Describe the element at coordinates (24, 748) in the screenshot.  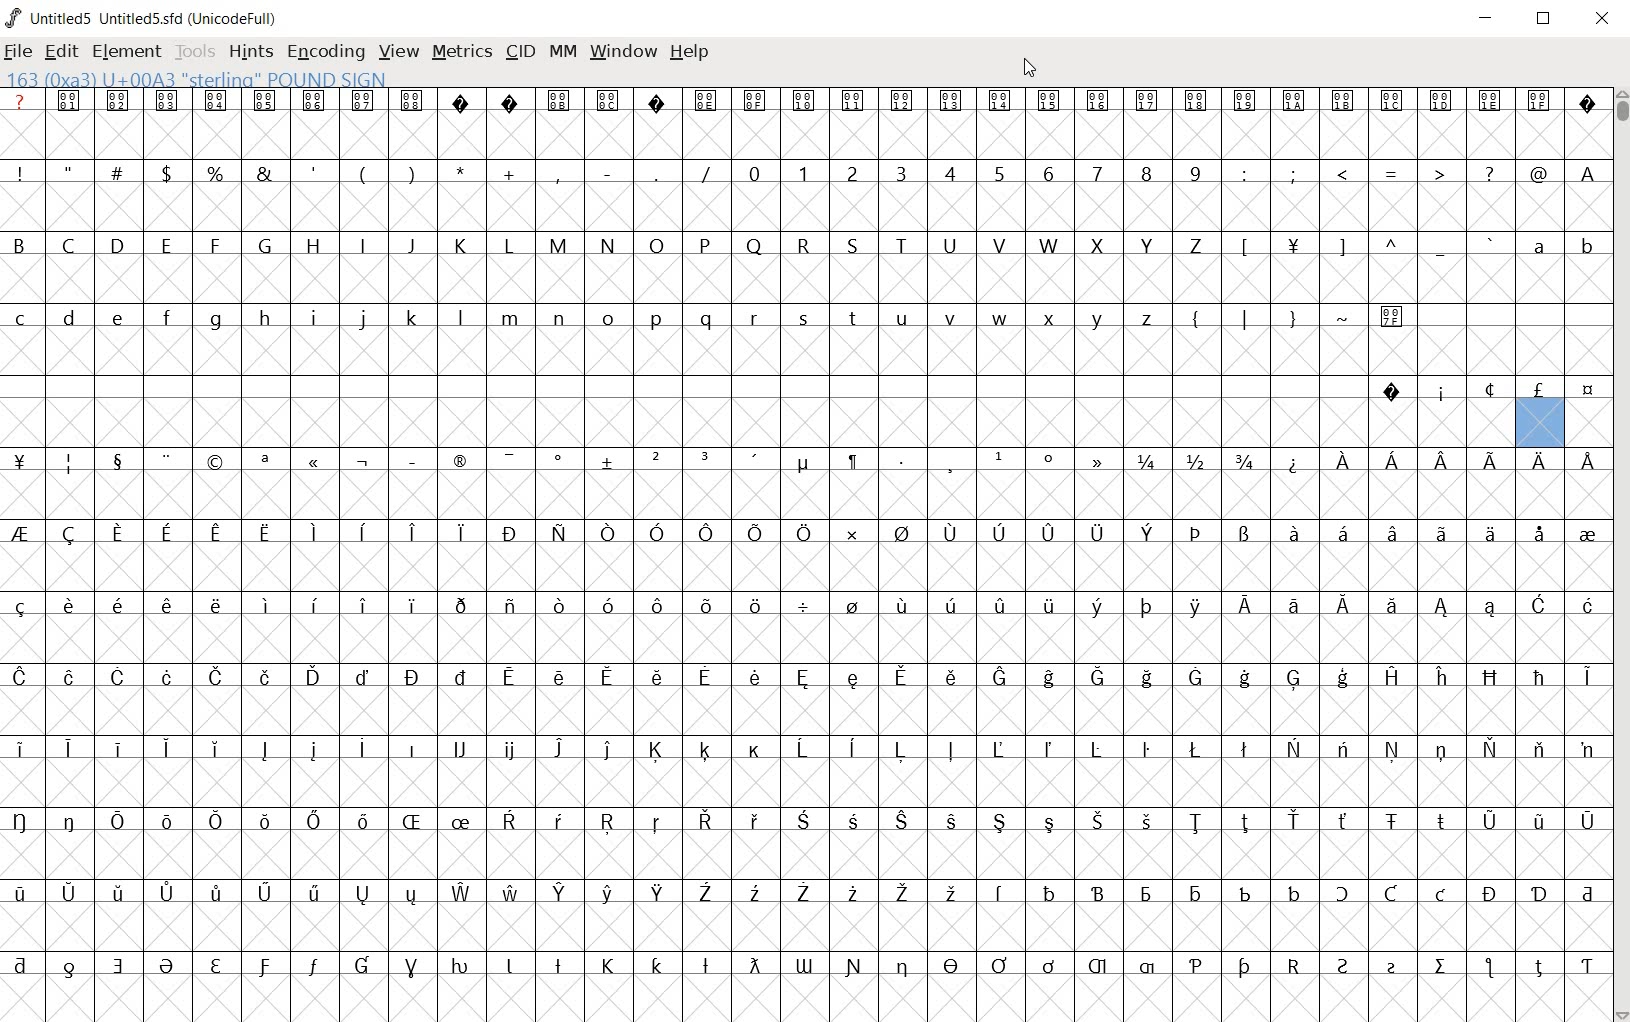
I see `Symbol` at that location.